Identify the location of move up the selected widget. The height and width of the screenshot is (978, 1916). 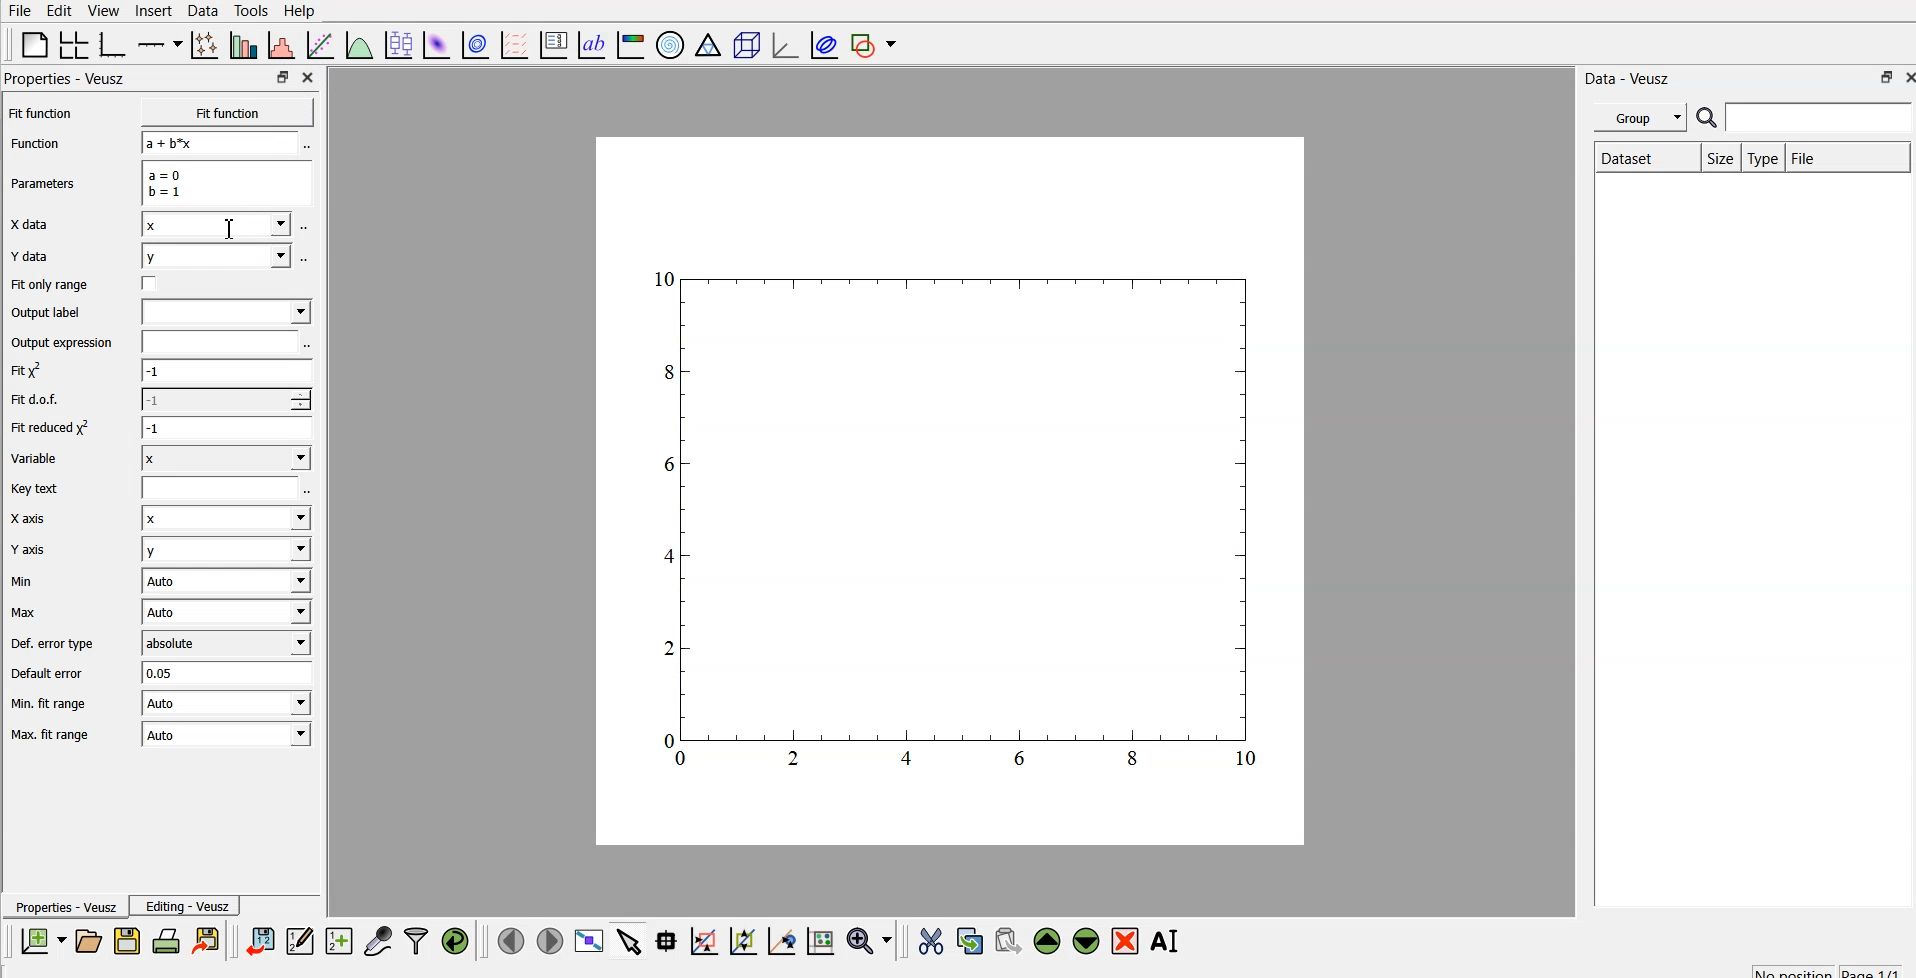
(1047, 941).